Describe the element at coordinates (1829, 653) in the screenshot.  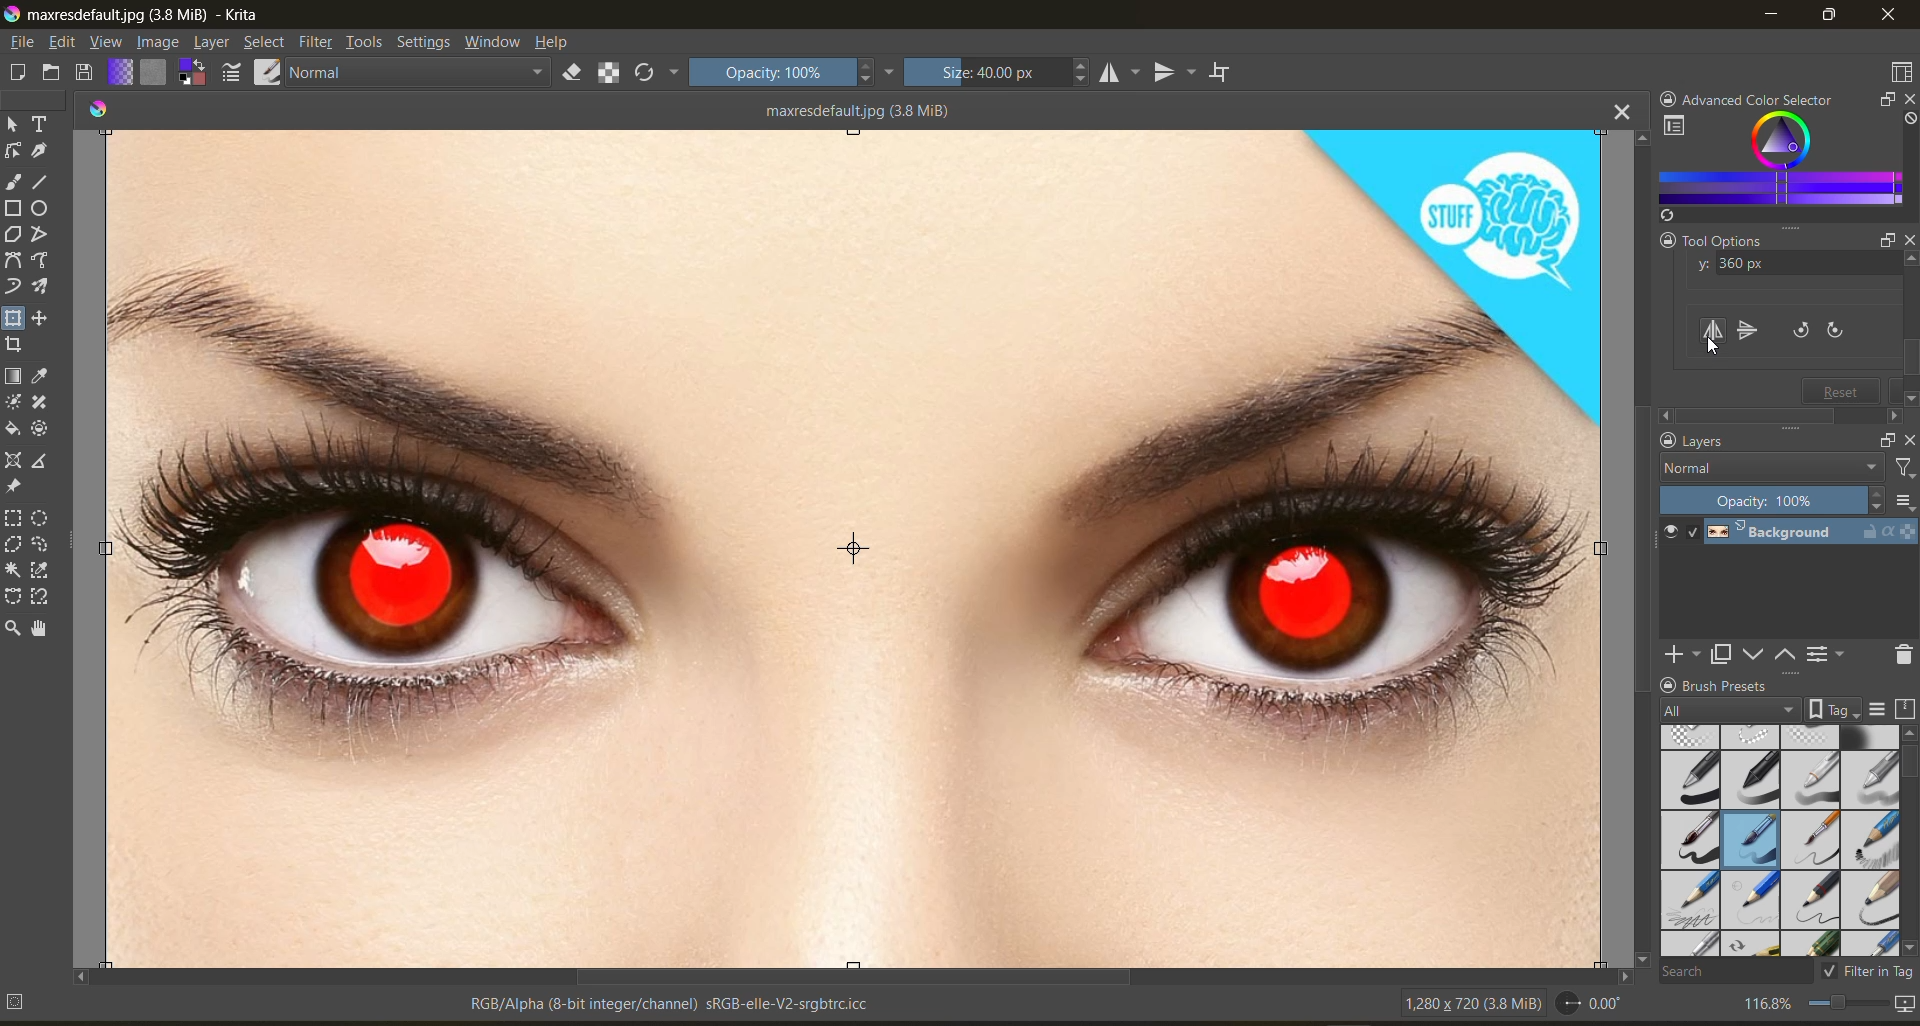
I see `view or change the layer properties` at that location.